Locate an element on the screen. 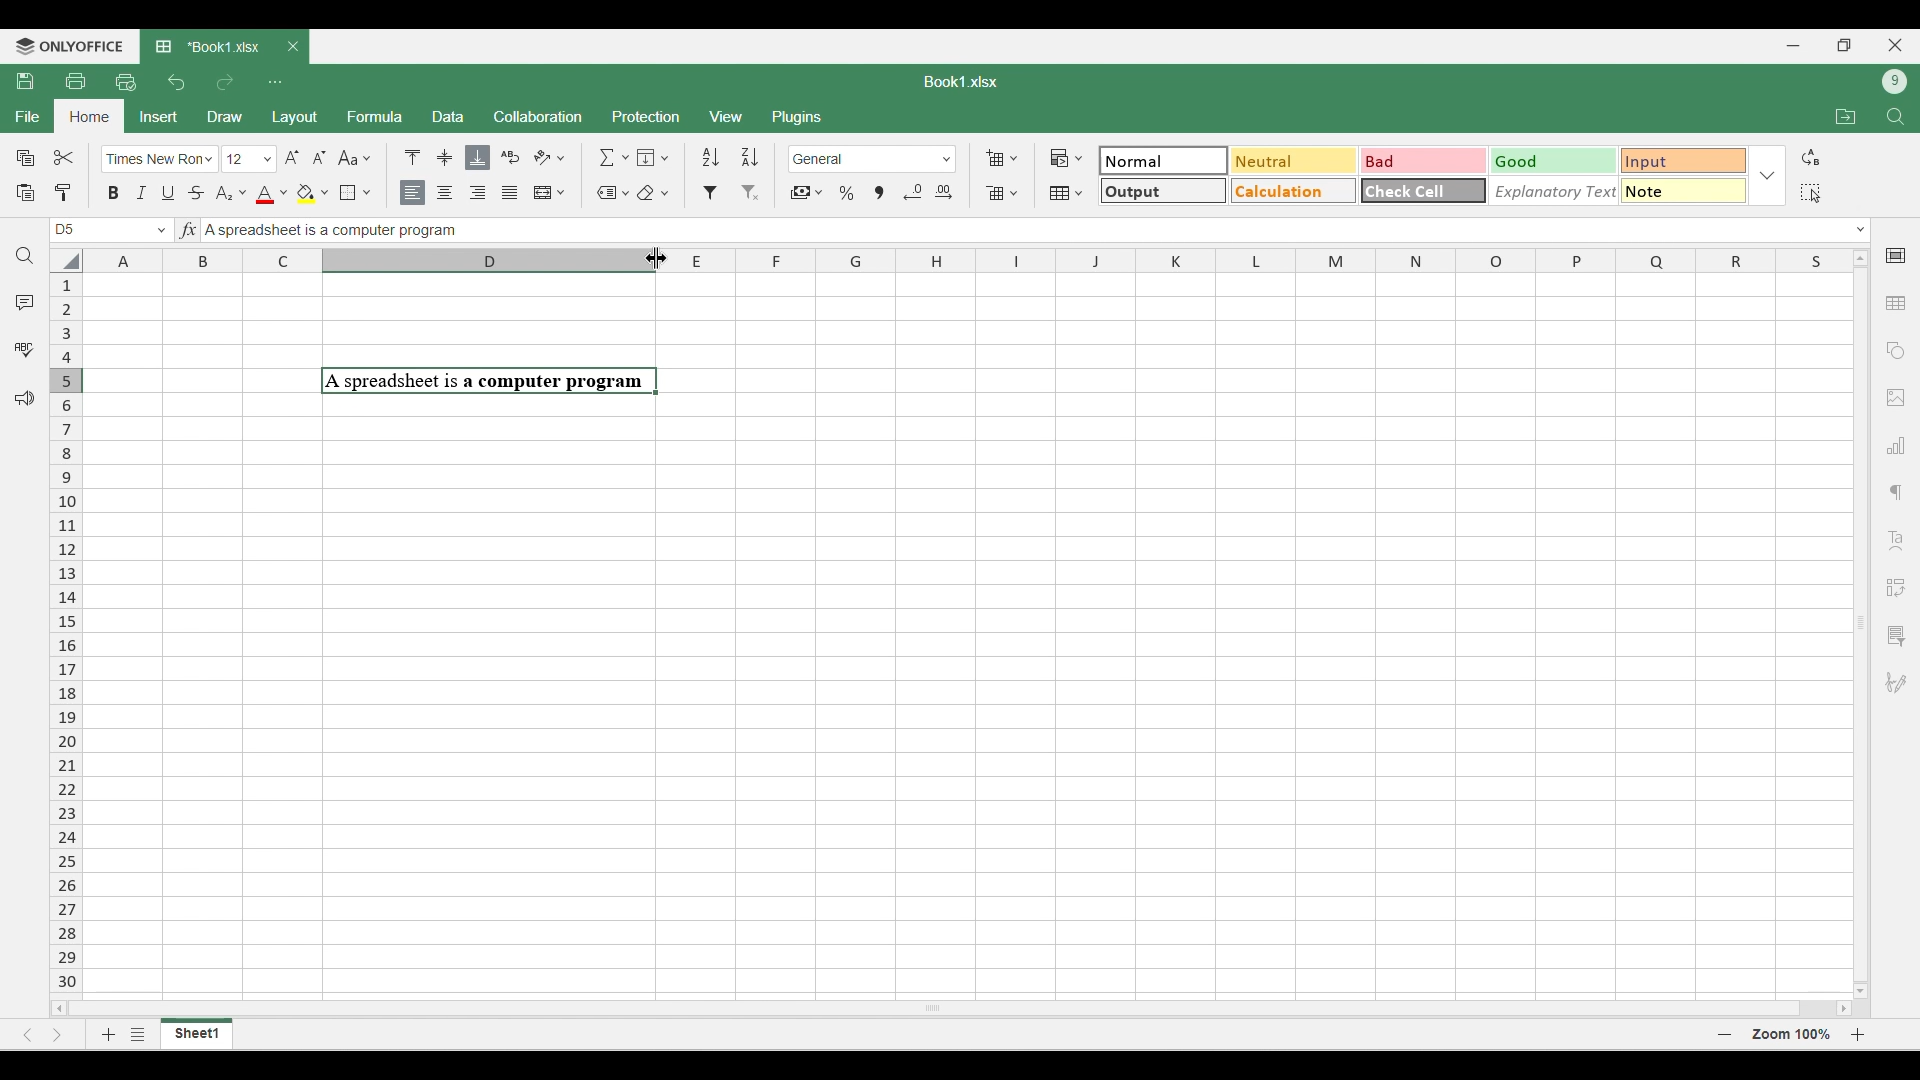  ONLYOFFICE's software logo is located at coordinates (70, 47).